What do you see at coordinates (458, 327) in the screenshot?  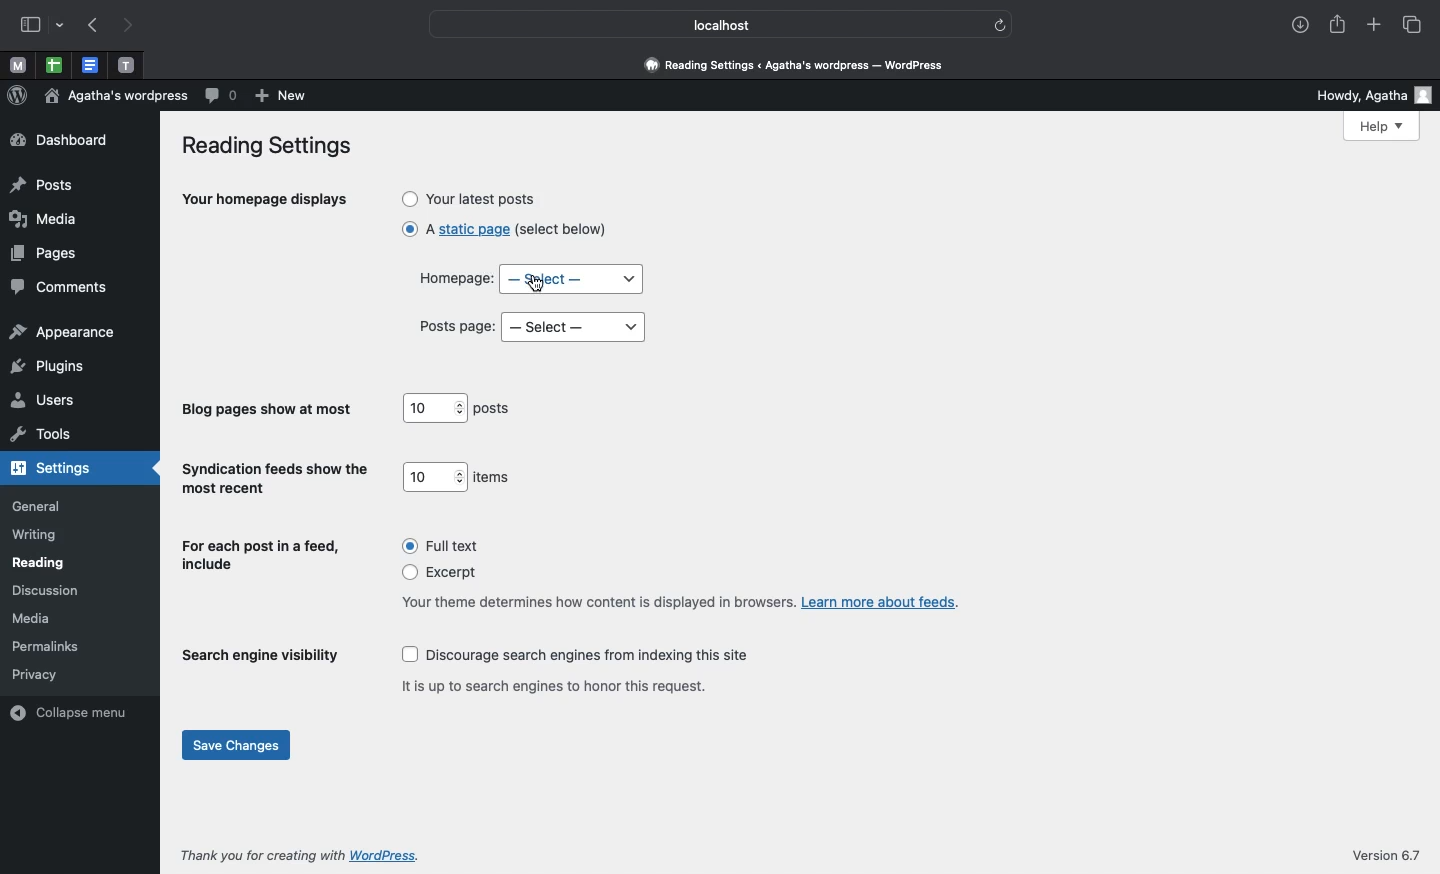 I see `Posts page` at bounding box center [458, 327].